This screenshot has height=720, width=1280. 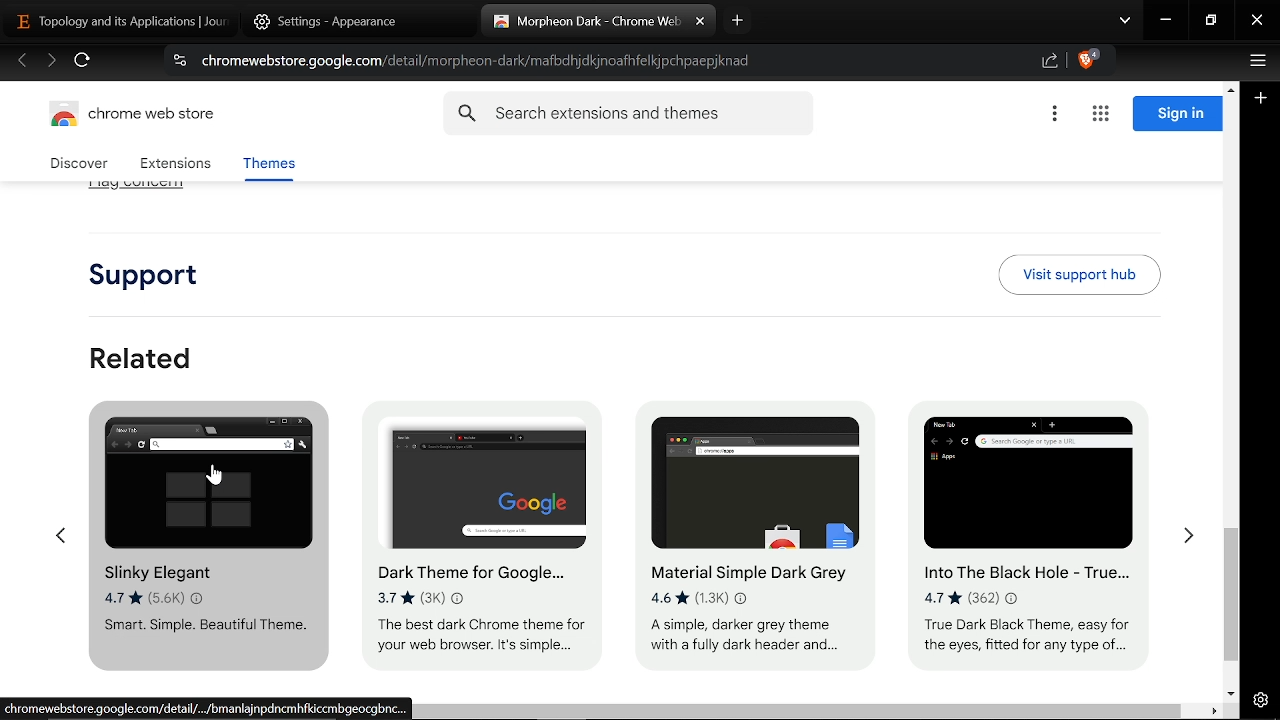 What do you see at coordinates (1260, 700) in the screenshot?
I see `Settings` at bounding box center [1260, 700].